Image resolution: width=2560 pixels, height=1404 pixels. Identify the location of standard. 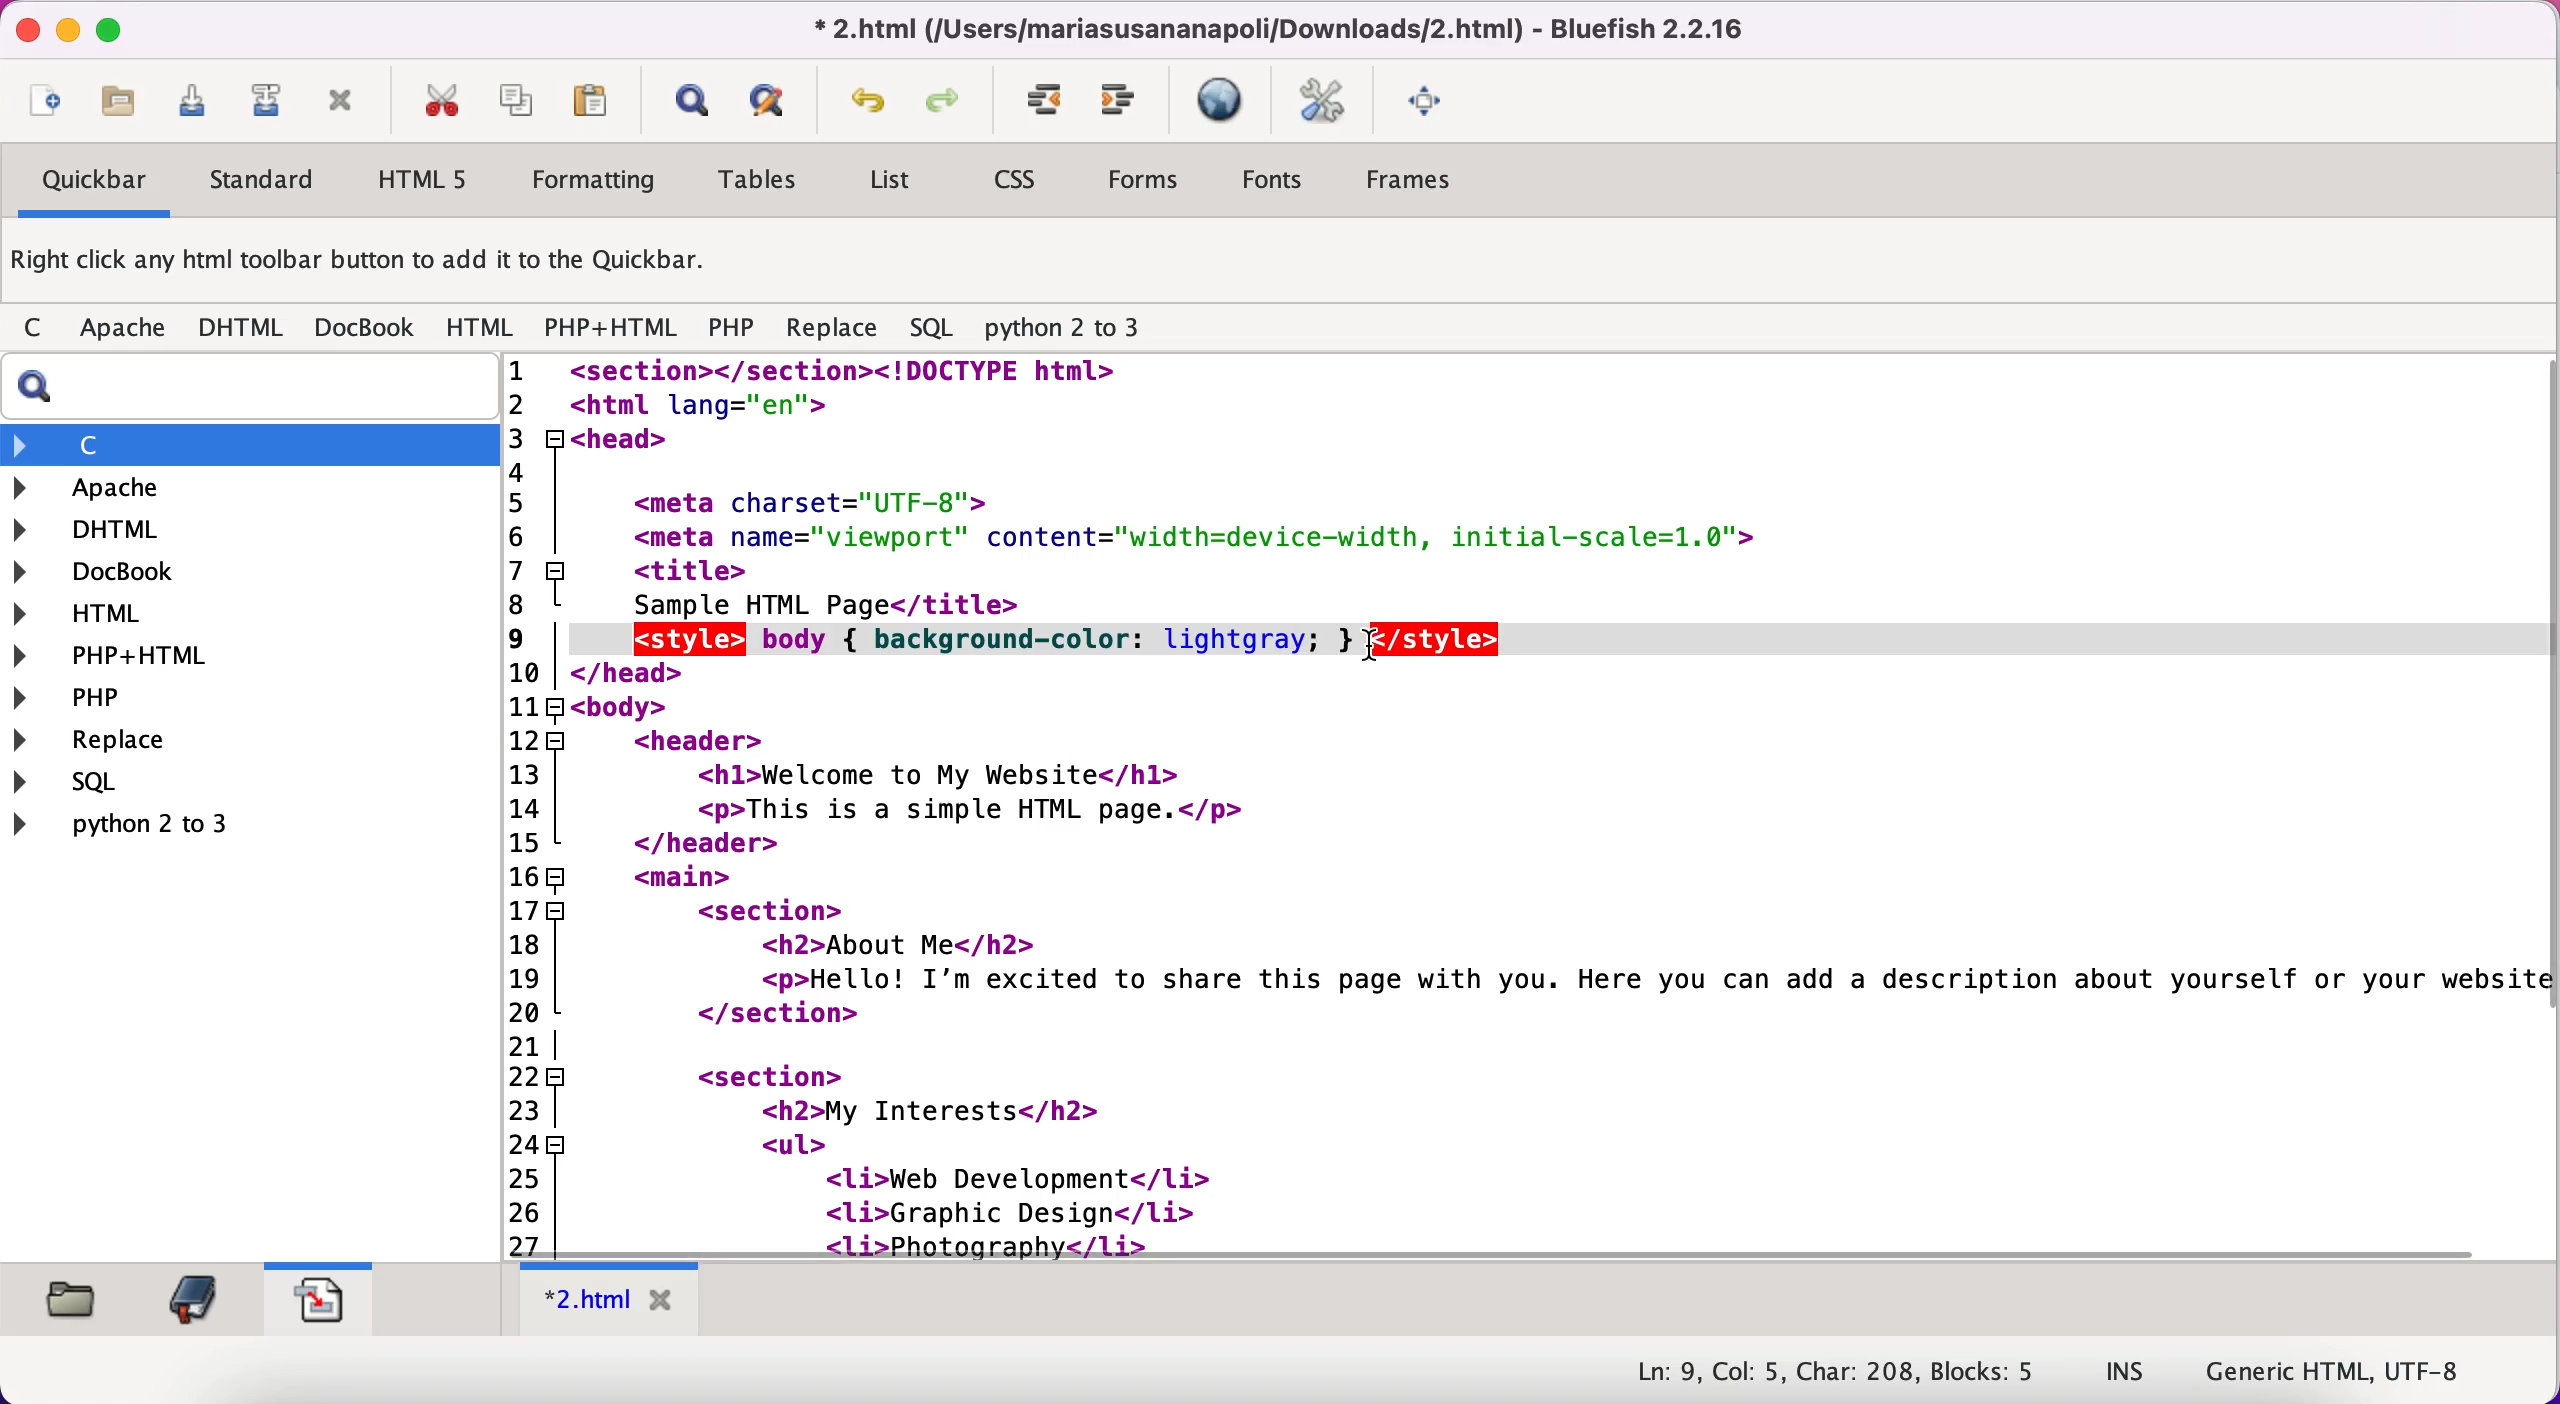
(264, 184).